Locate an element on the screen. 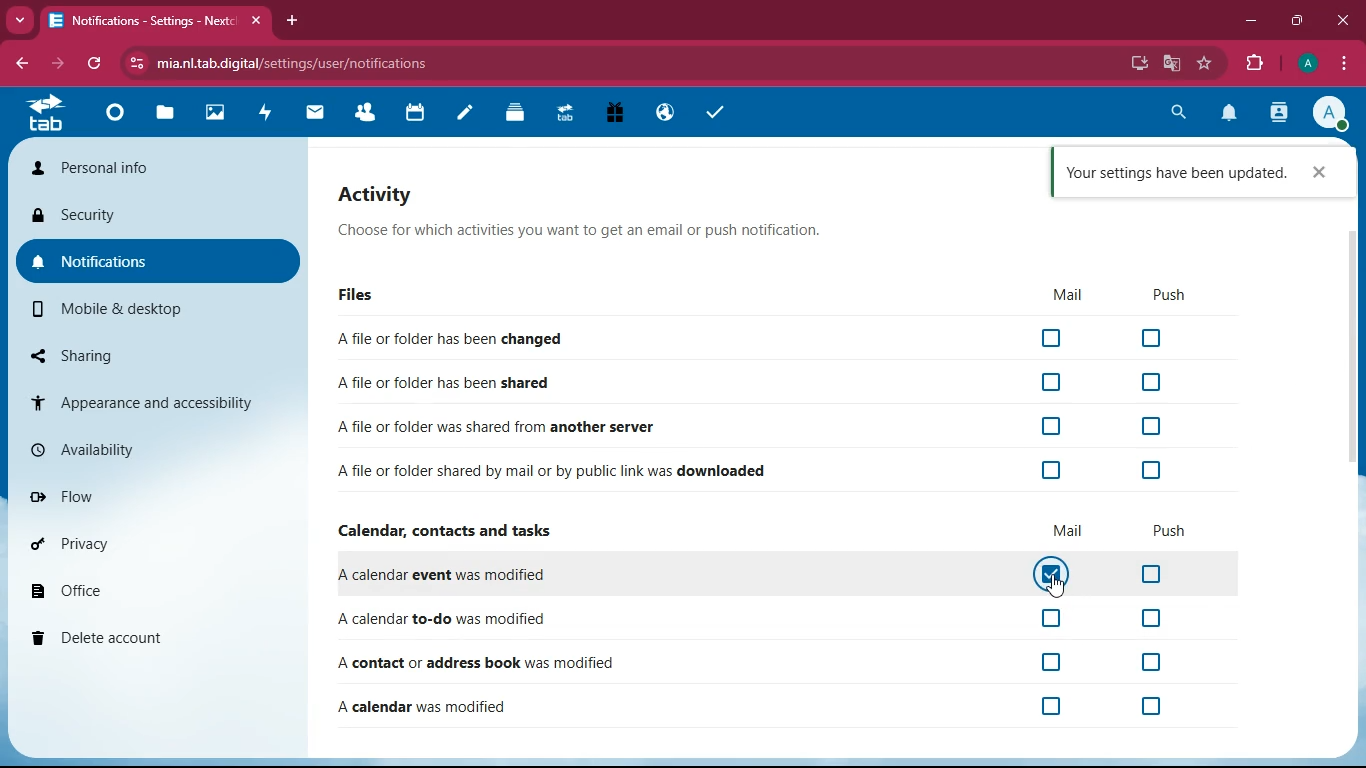 The height and width of the screenshot is (768, 1366). Photos is located at coordinates (216, 114).